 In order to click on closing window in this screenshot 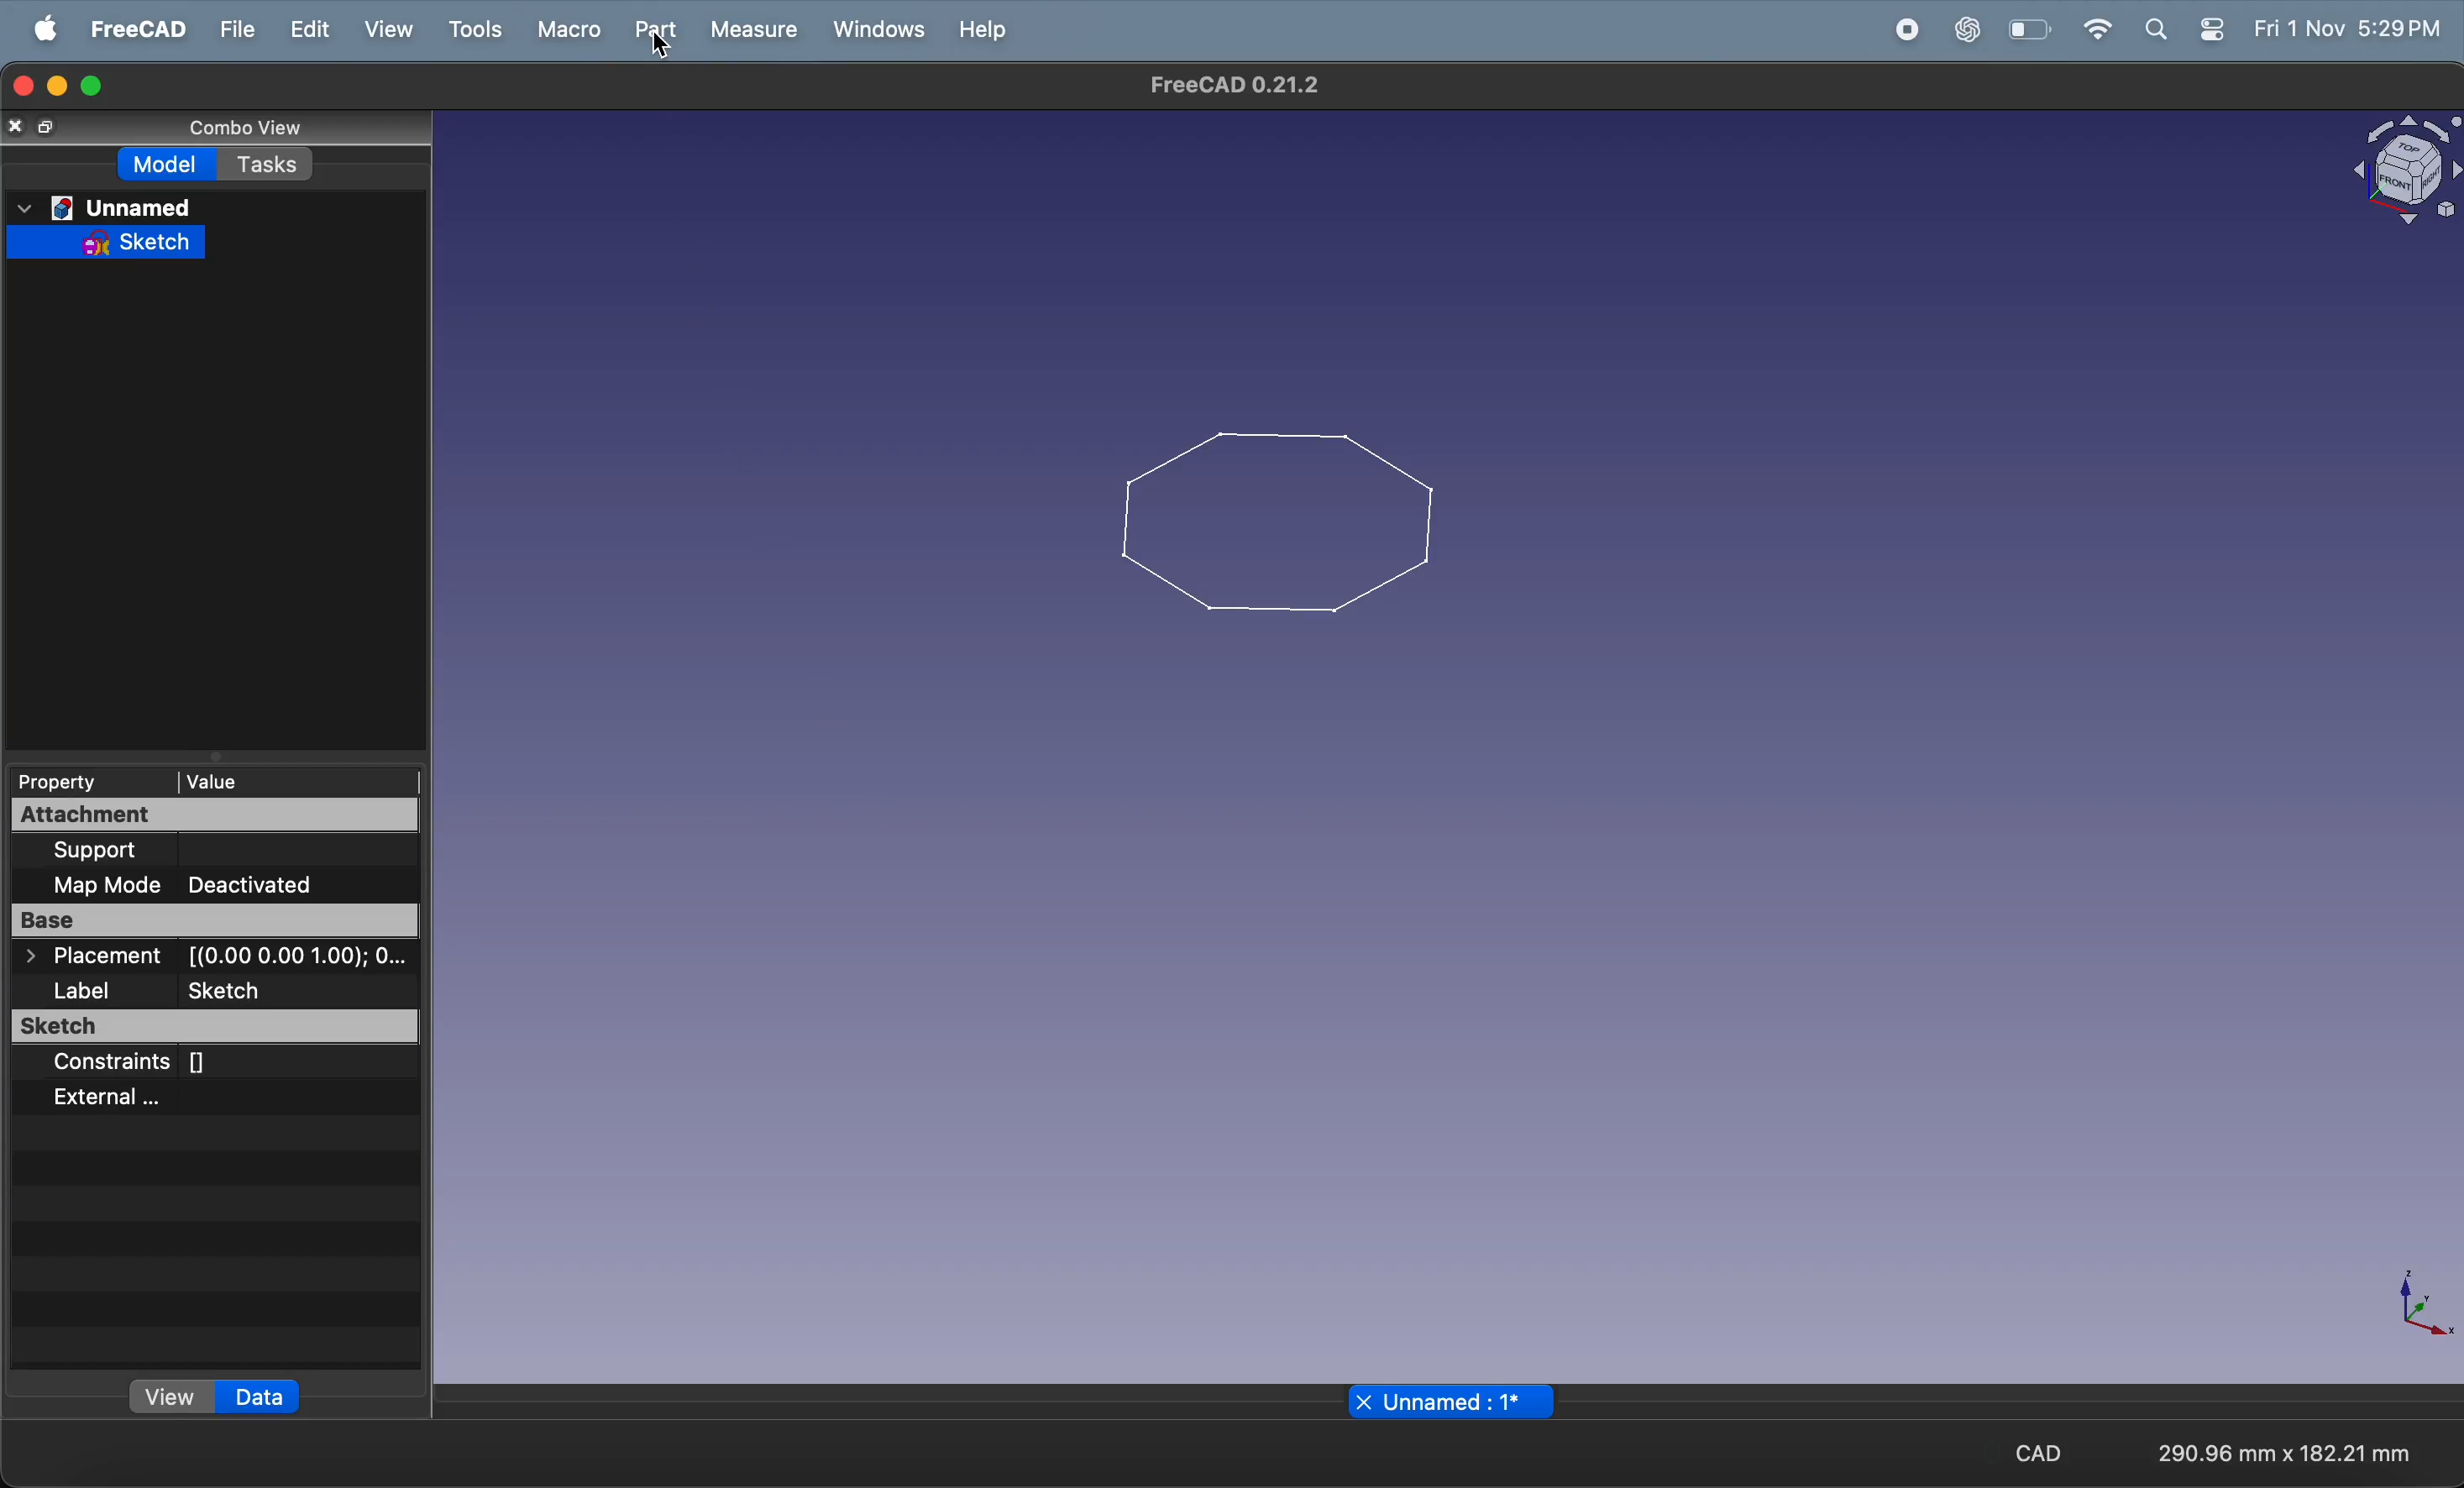, I will do `click(24, 87)`.